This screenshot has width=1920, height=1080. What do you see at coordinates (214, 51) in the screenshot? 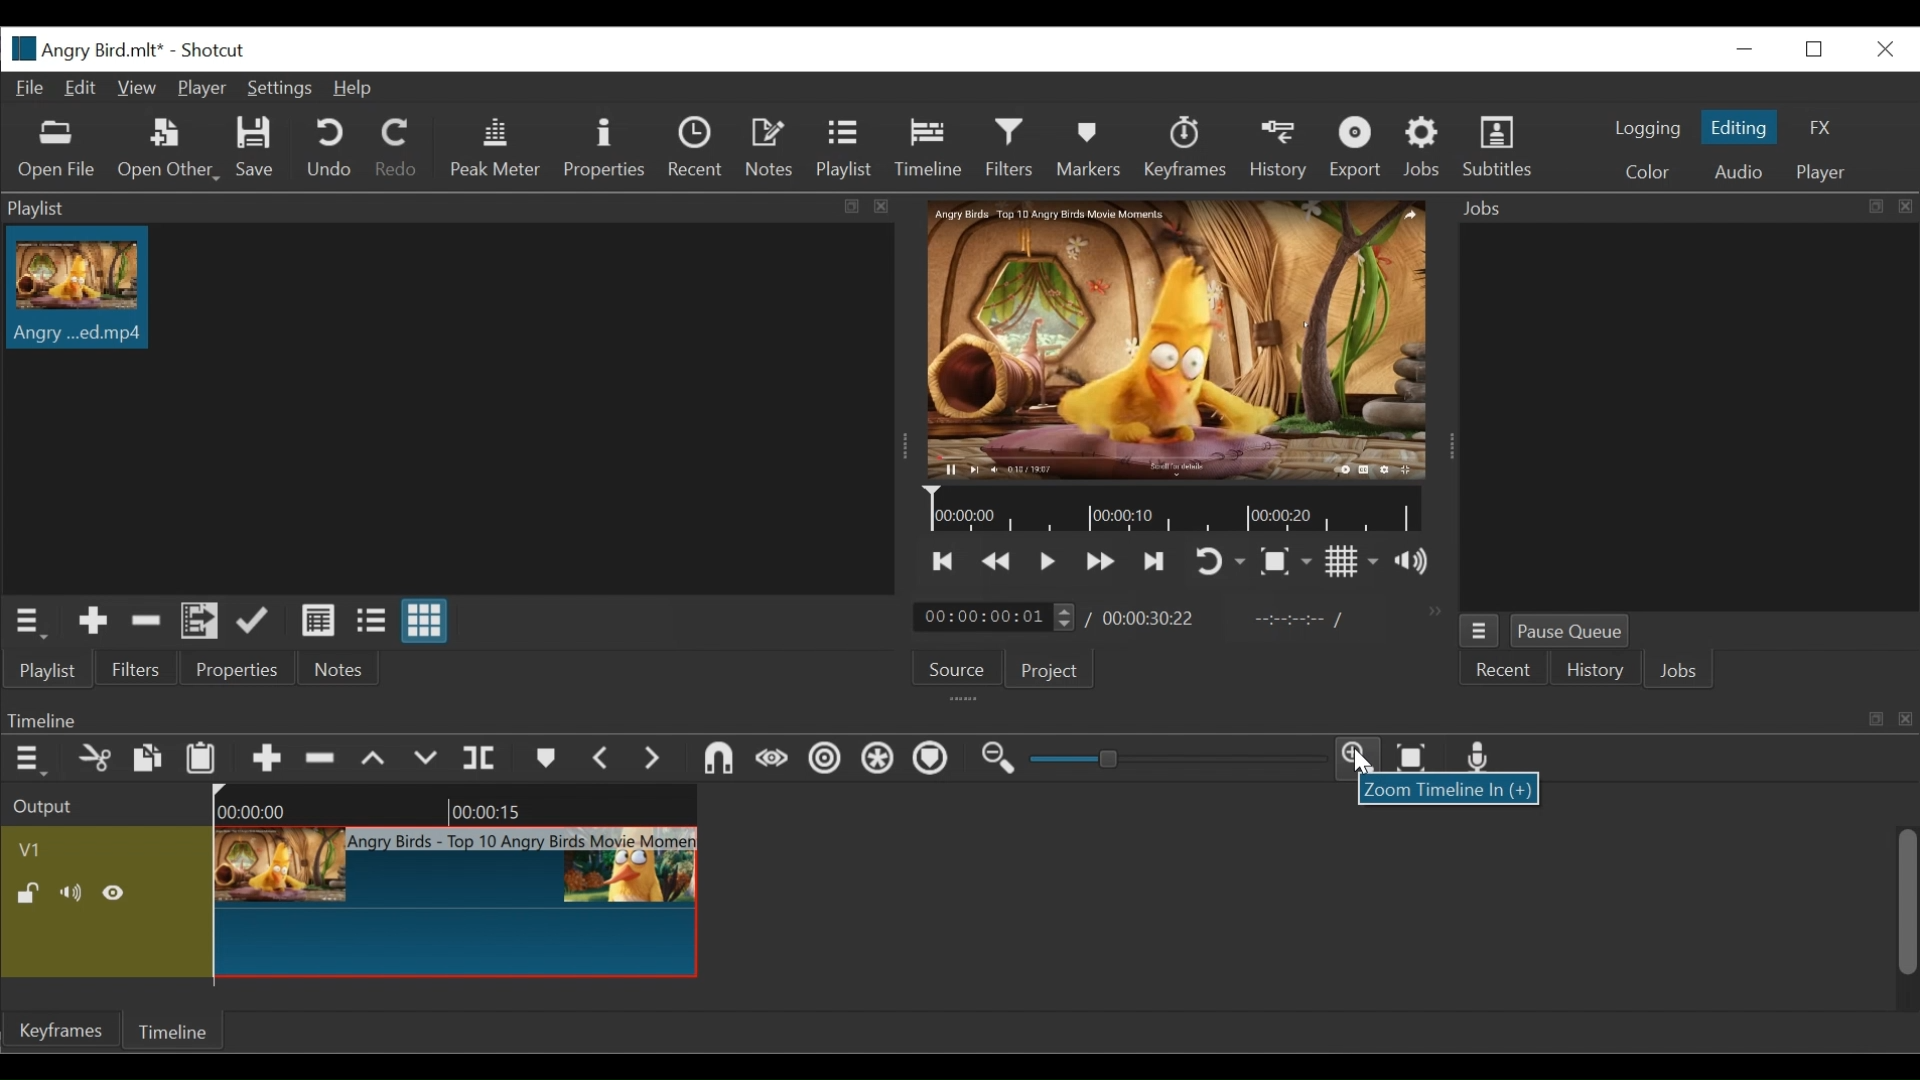
I see `Shotcut` at bounding box center [214, 51].